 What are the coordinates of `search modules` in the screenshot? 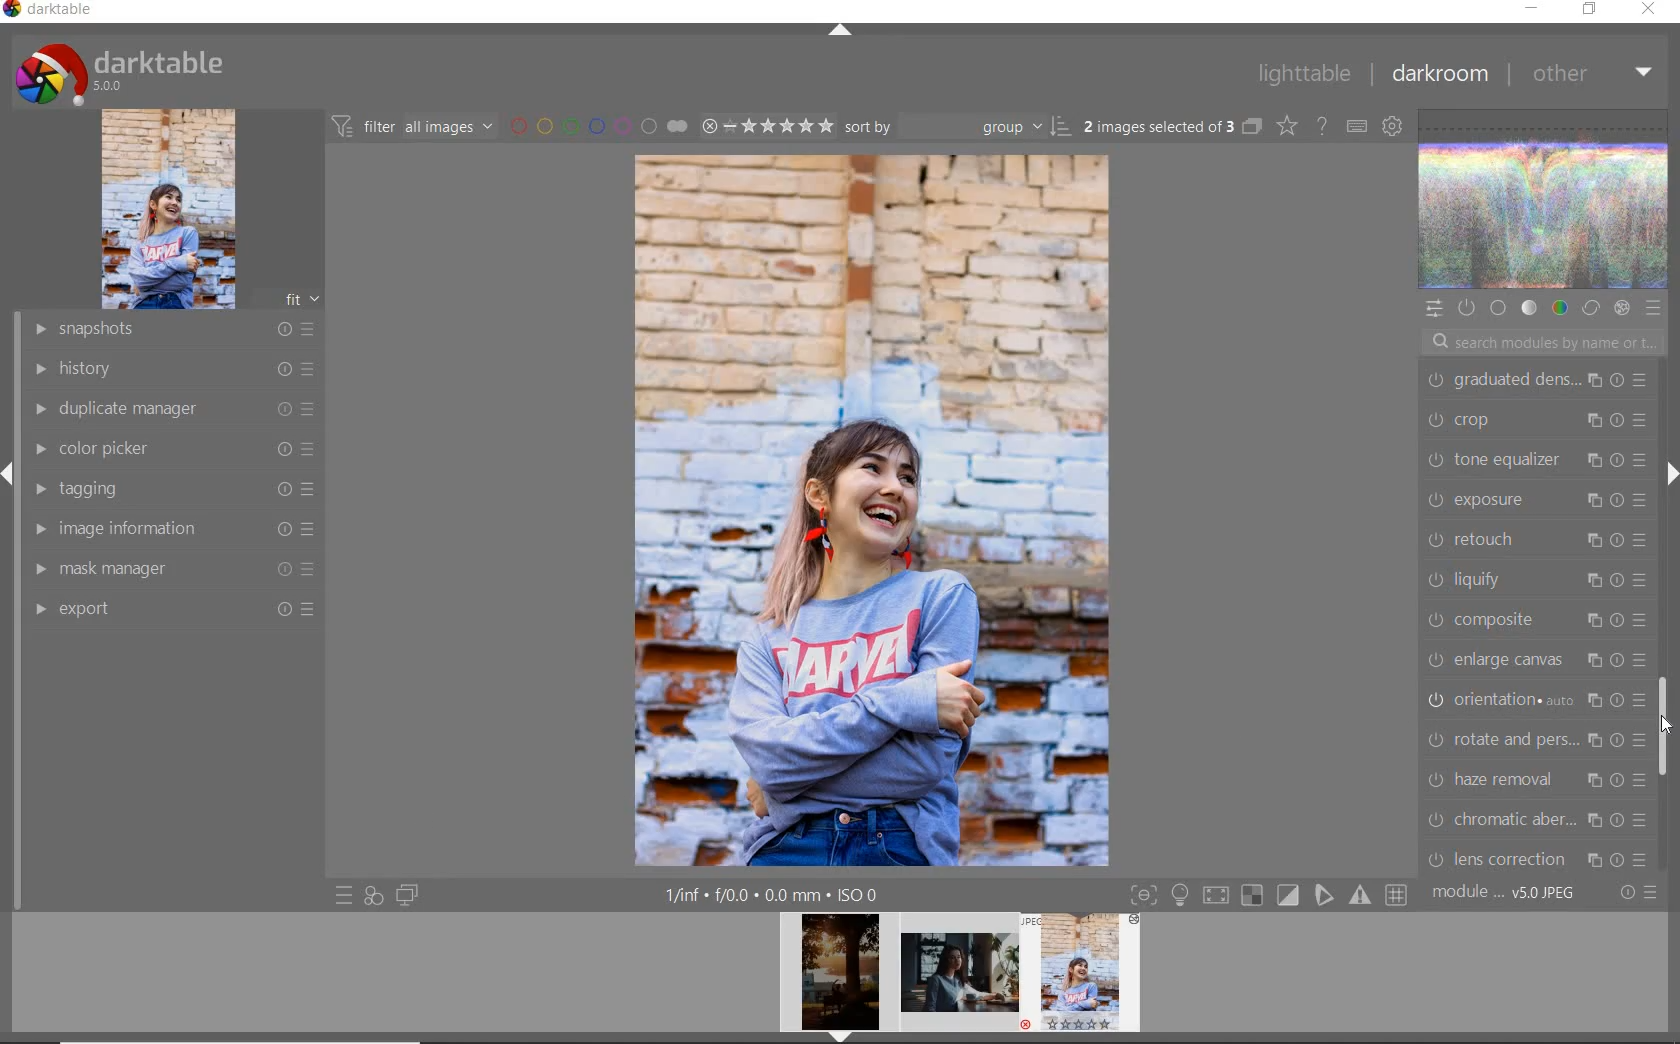 It's located at (1538, 345).